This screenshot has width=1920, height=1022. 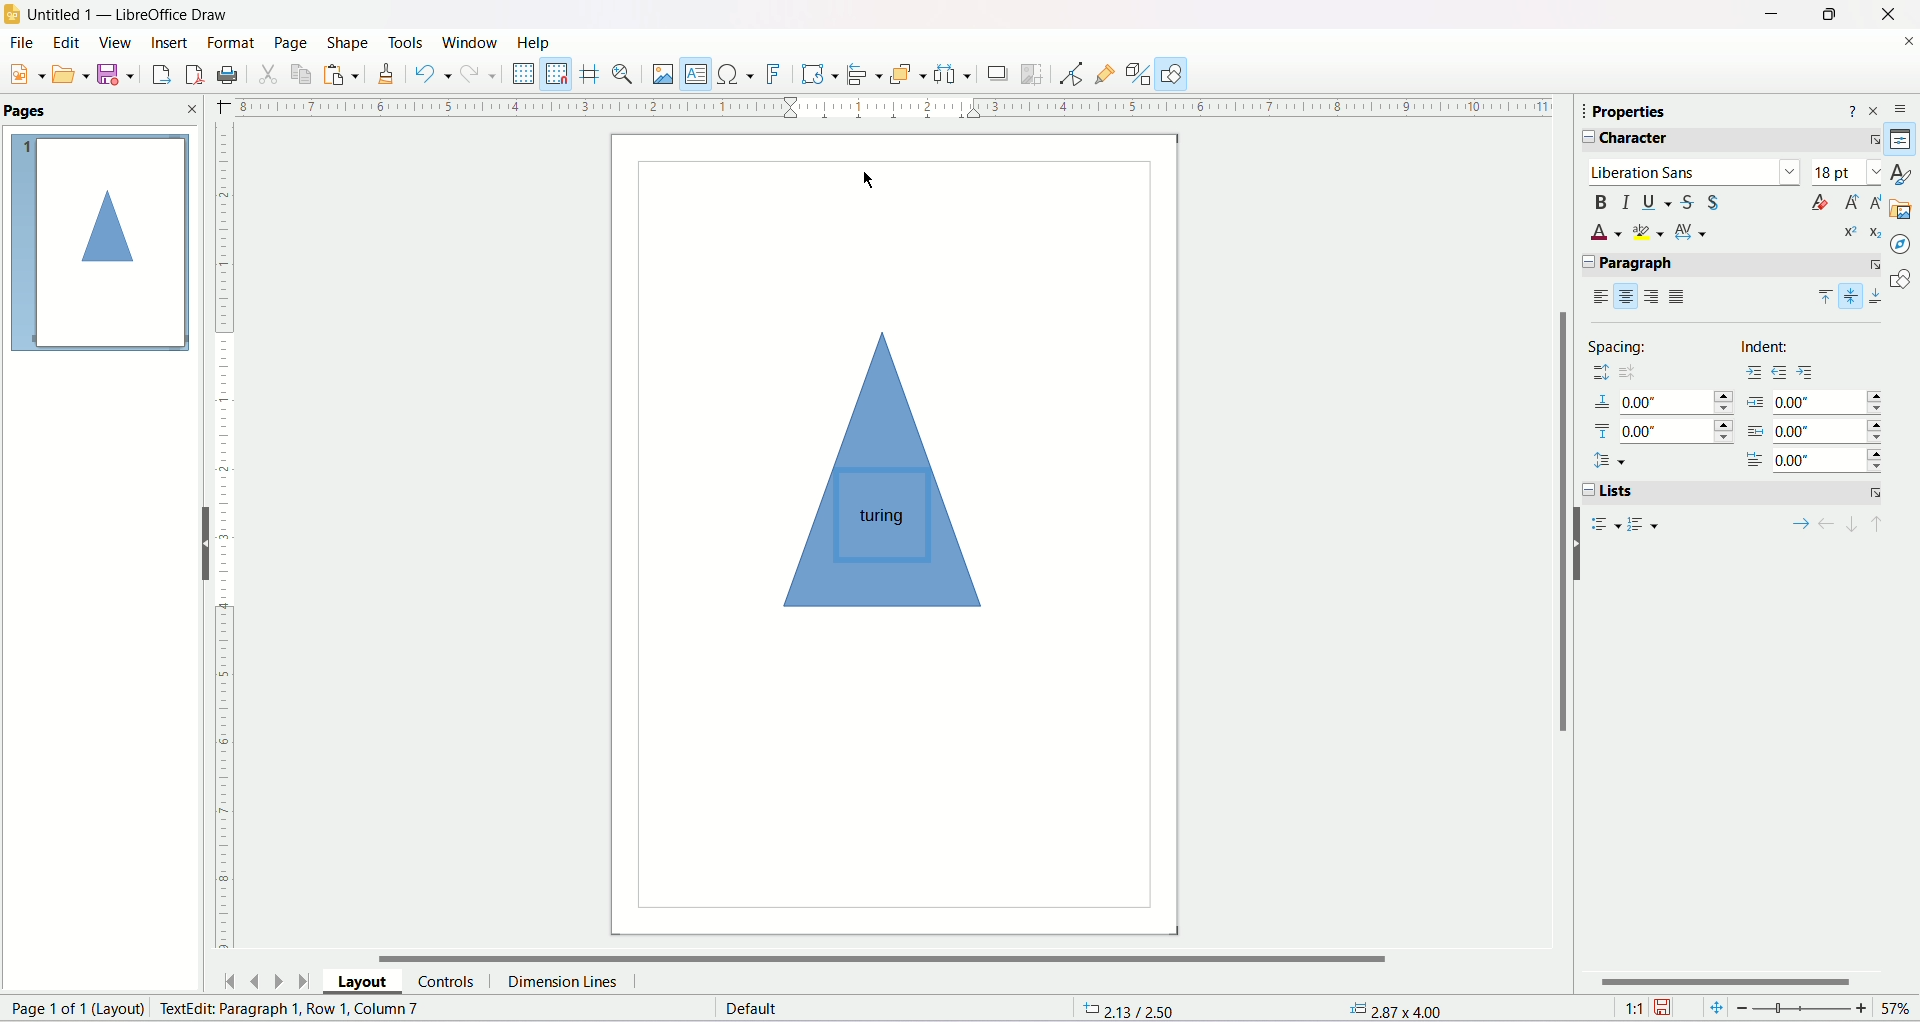 I want to click on Toggle Extrusion, so click(x=1139, y=72).